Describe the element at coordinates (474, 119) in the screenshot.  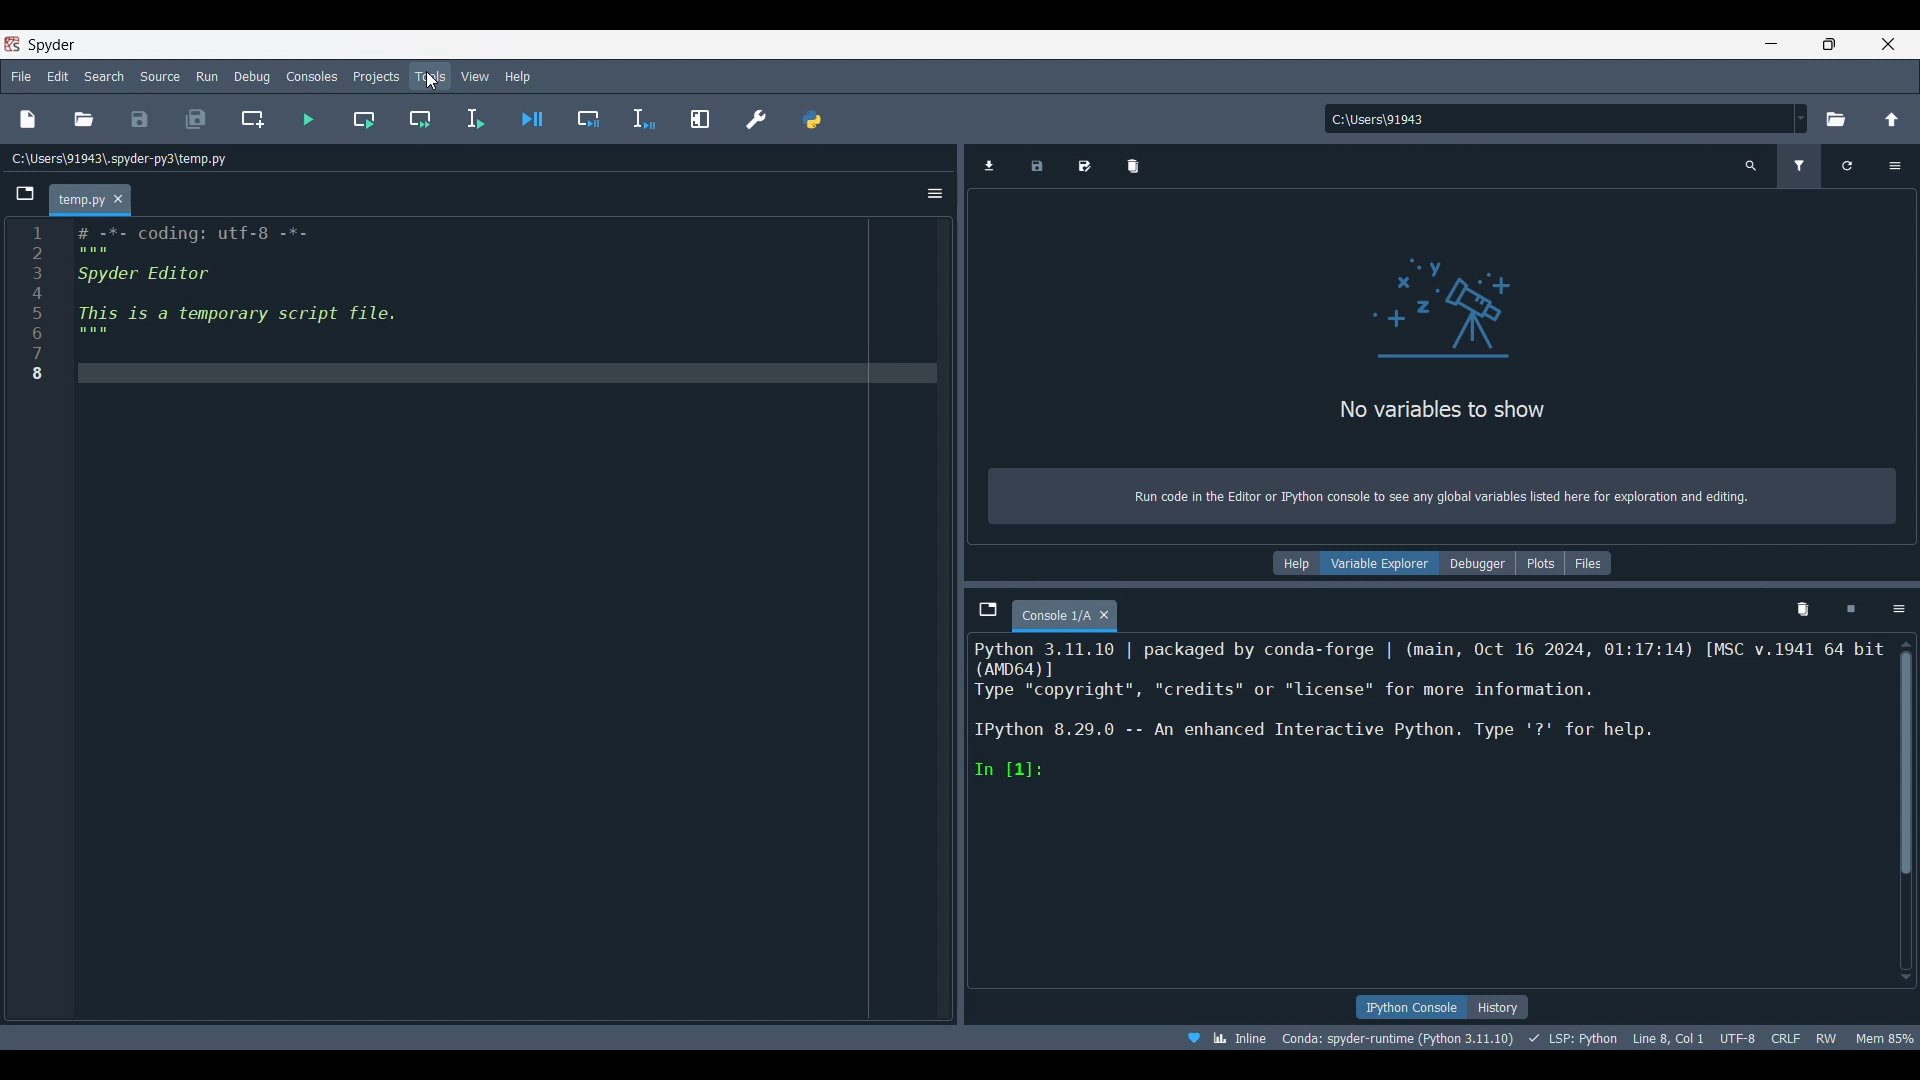
I see `Run selection or current line` at that location.